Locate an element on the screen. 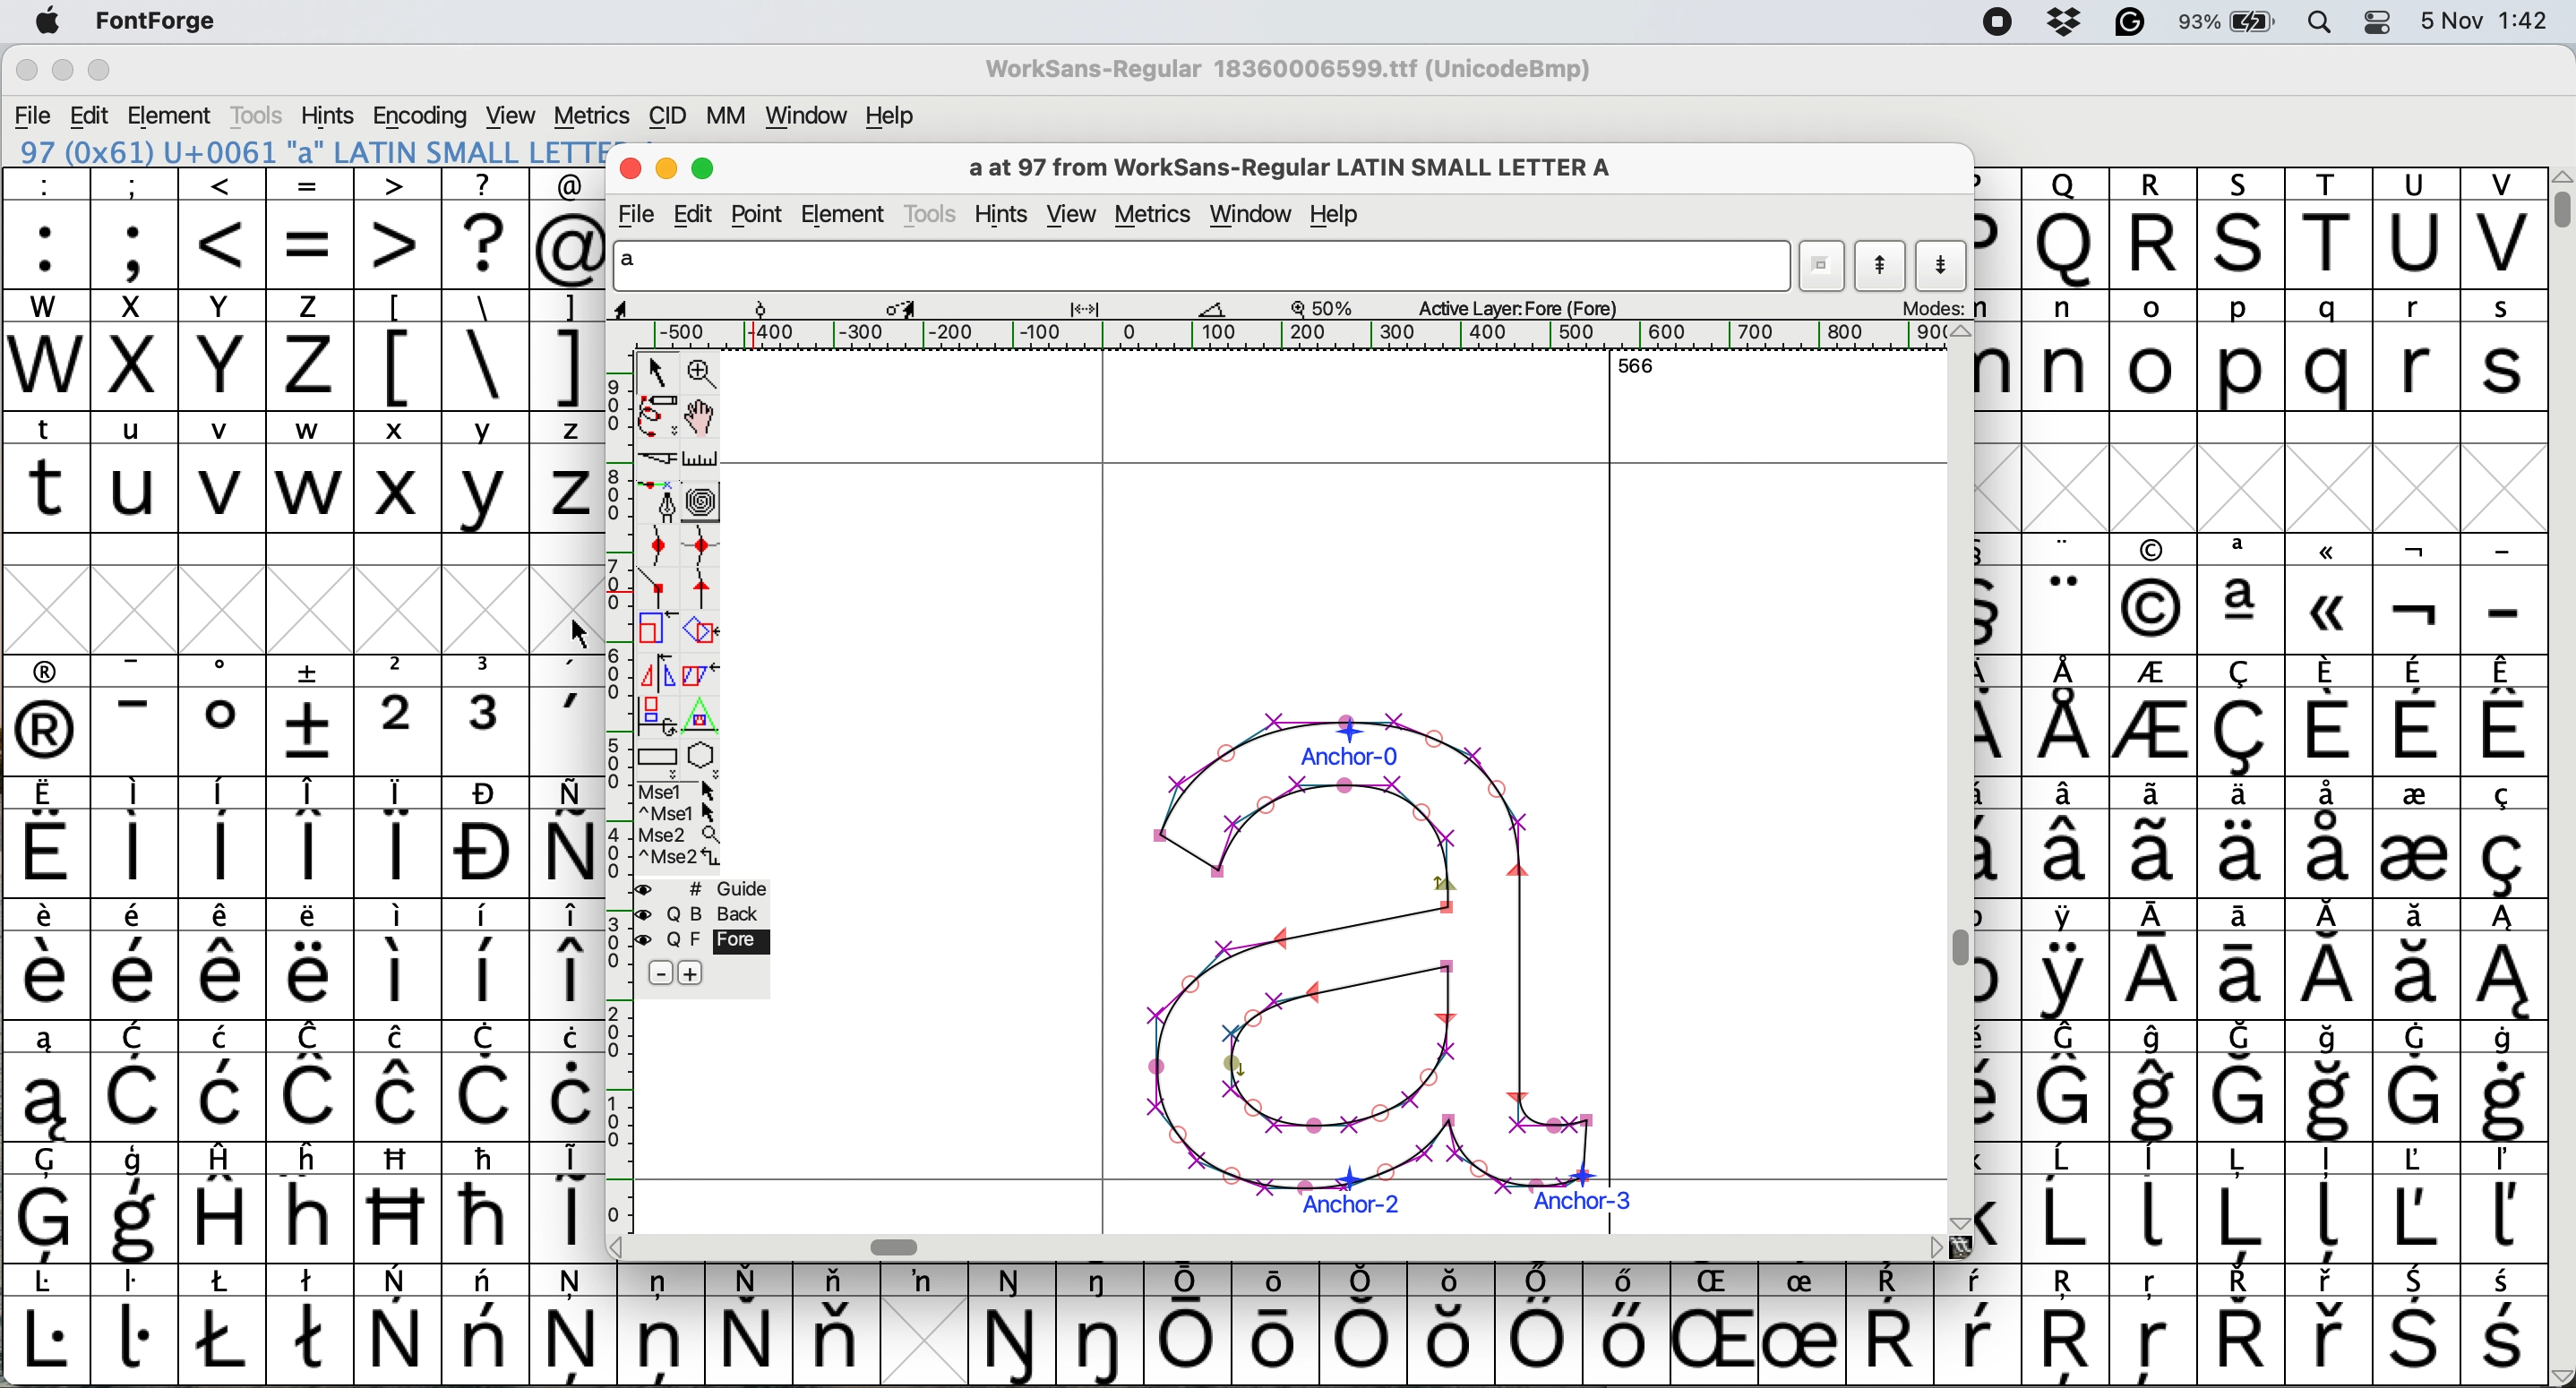  ? is located at coordinates (485, 227).